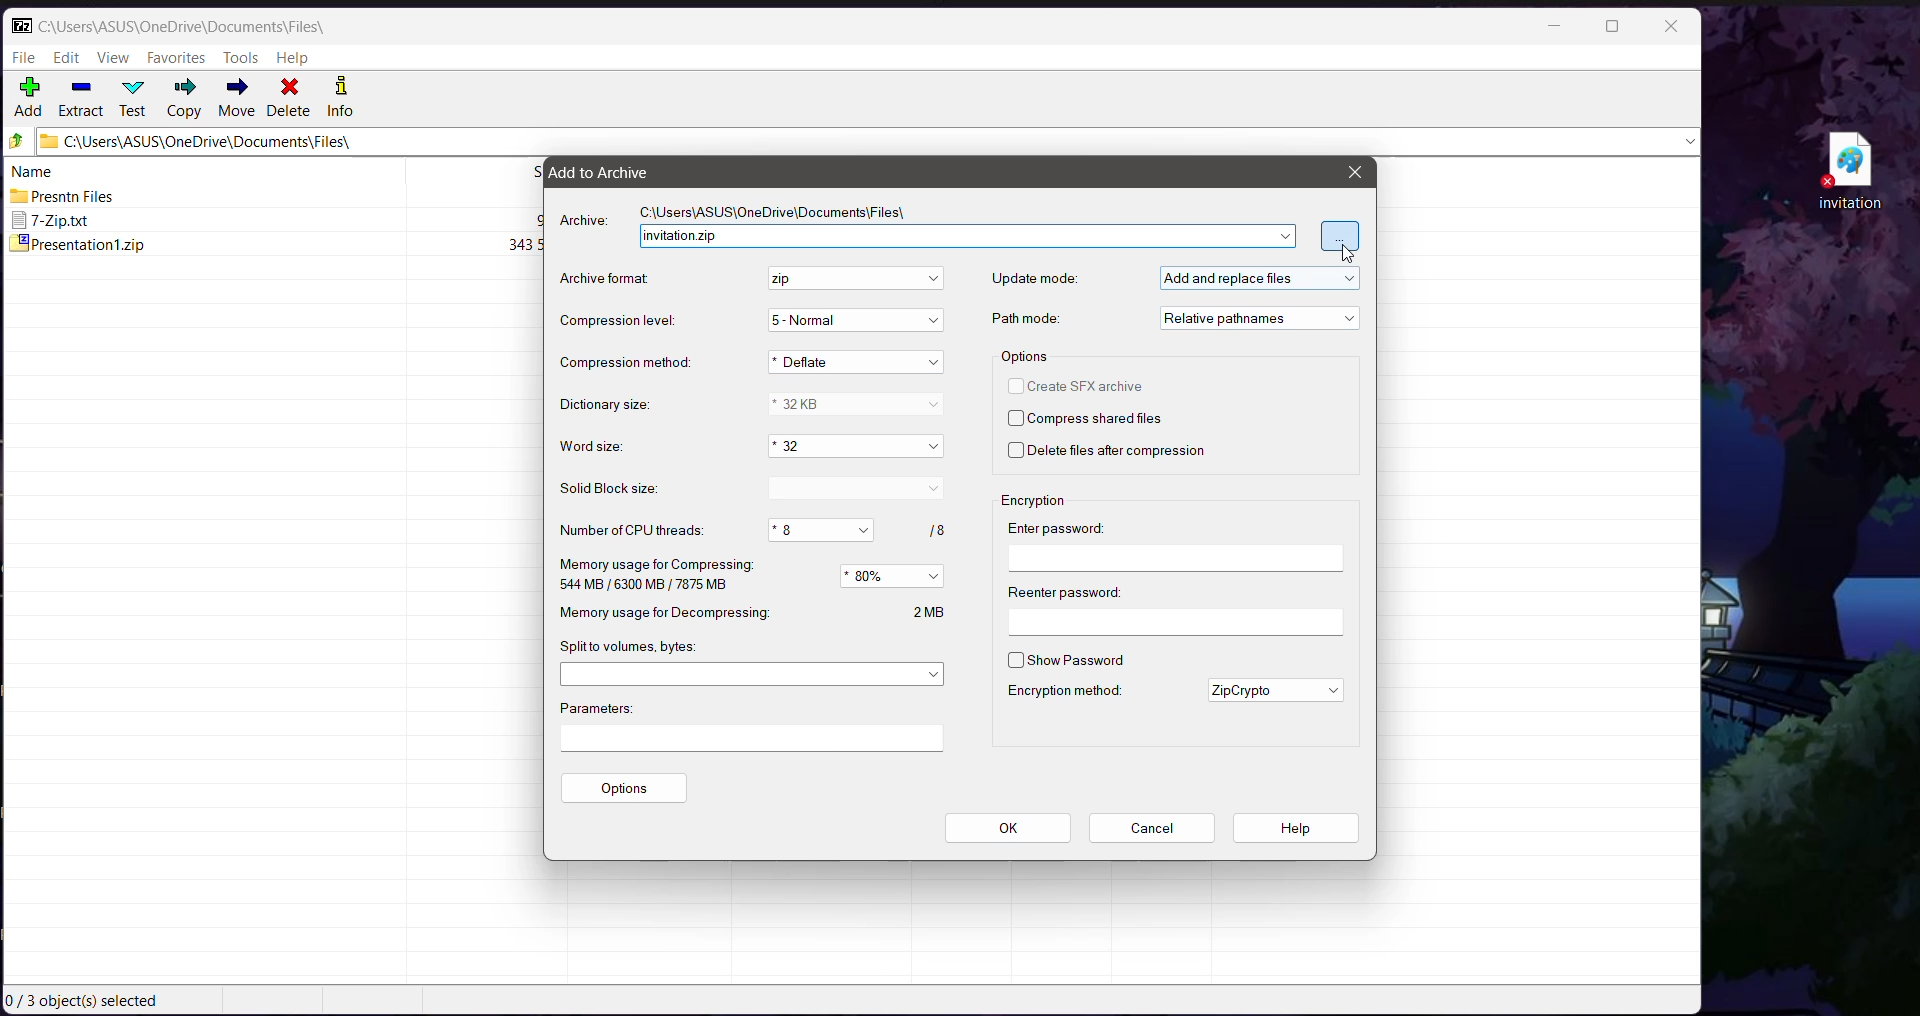 This screenshot has height=1016, width=1920. Describe the element at coordinates (895, 576) in the screenshot. I see `Set the memory usage for Compressing in precentage` at that location.